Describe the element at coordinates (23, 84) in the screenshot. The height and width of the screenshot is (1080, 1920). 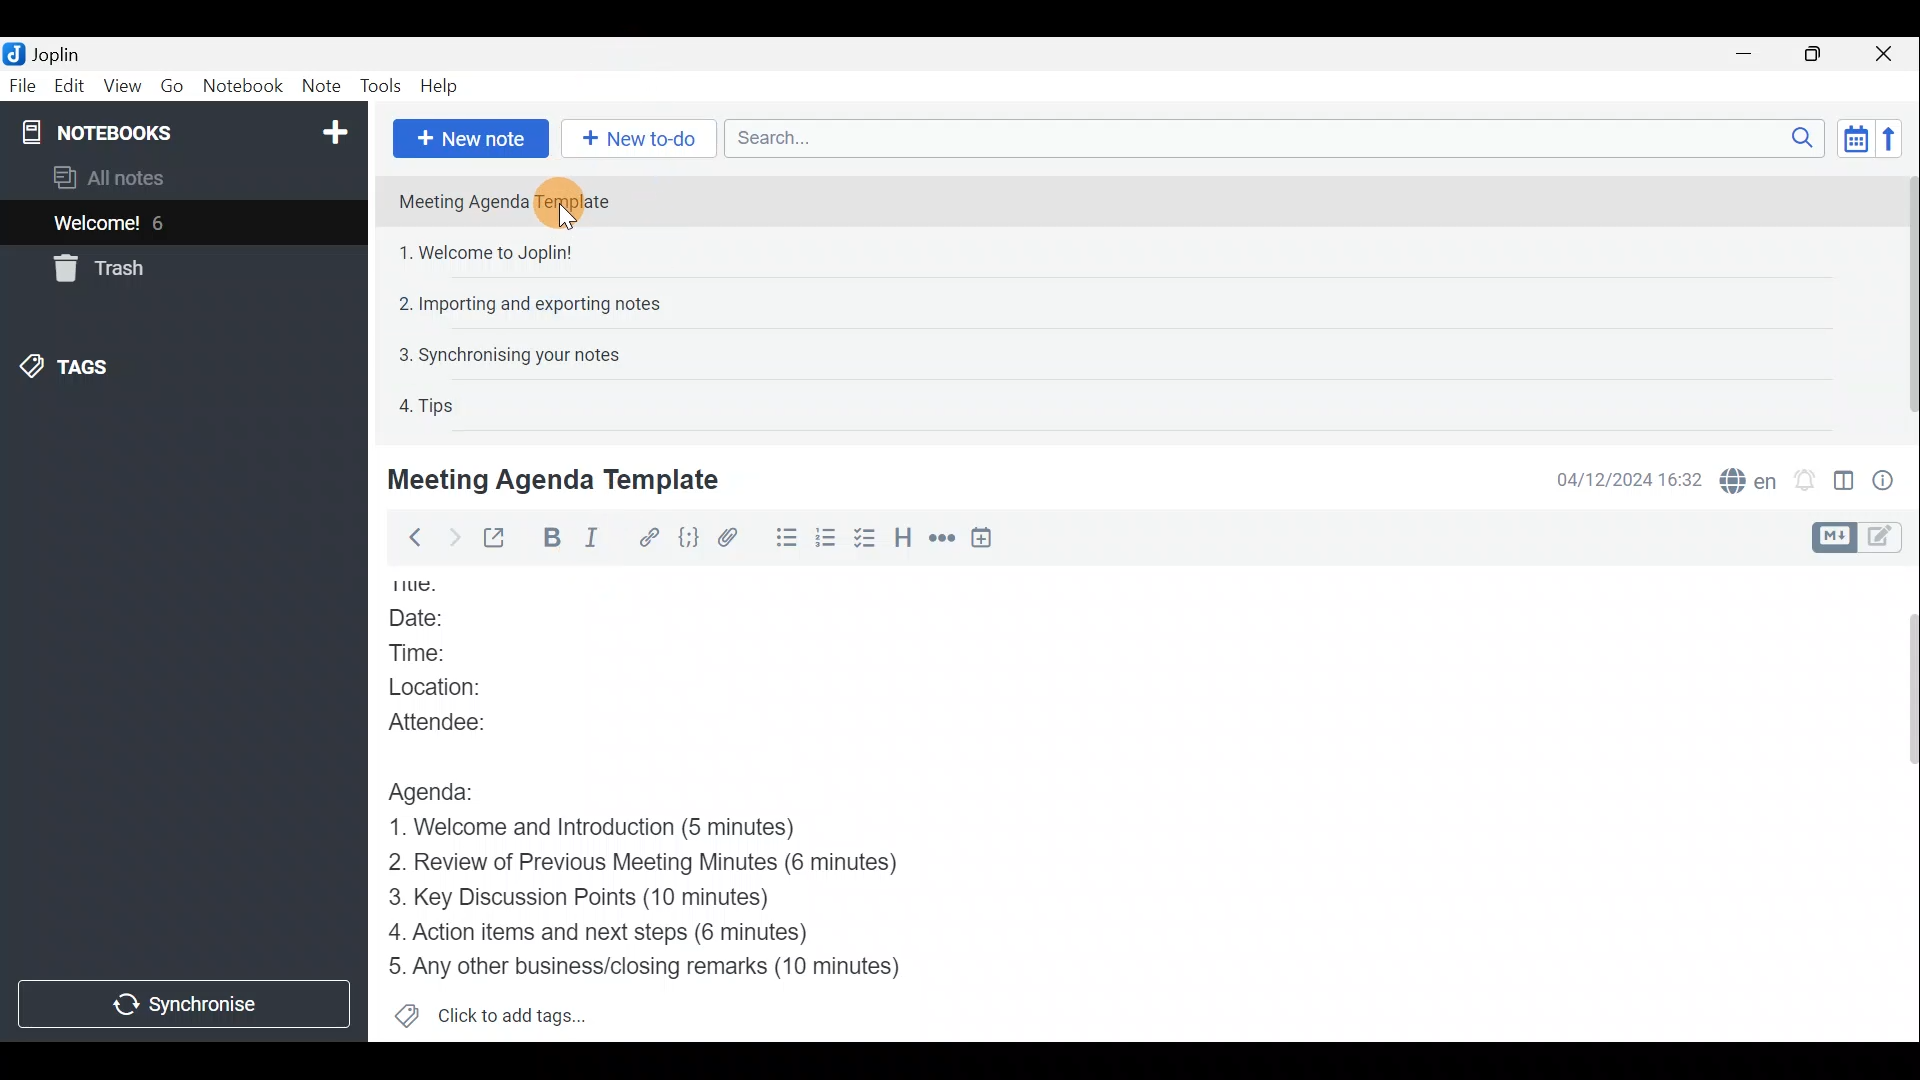
I see `File` at that location.